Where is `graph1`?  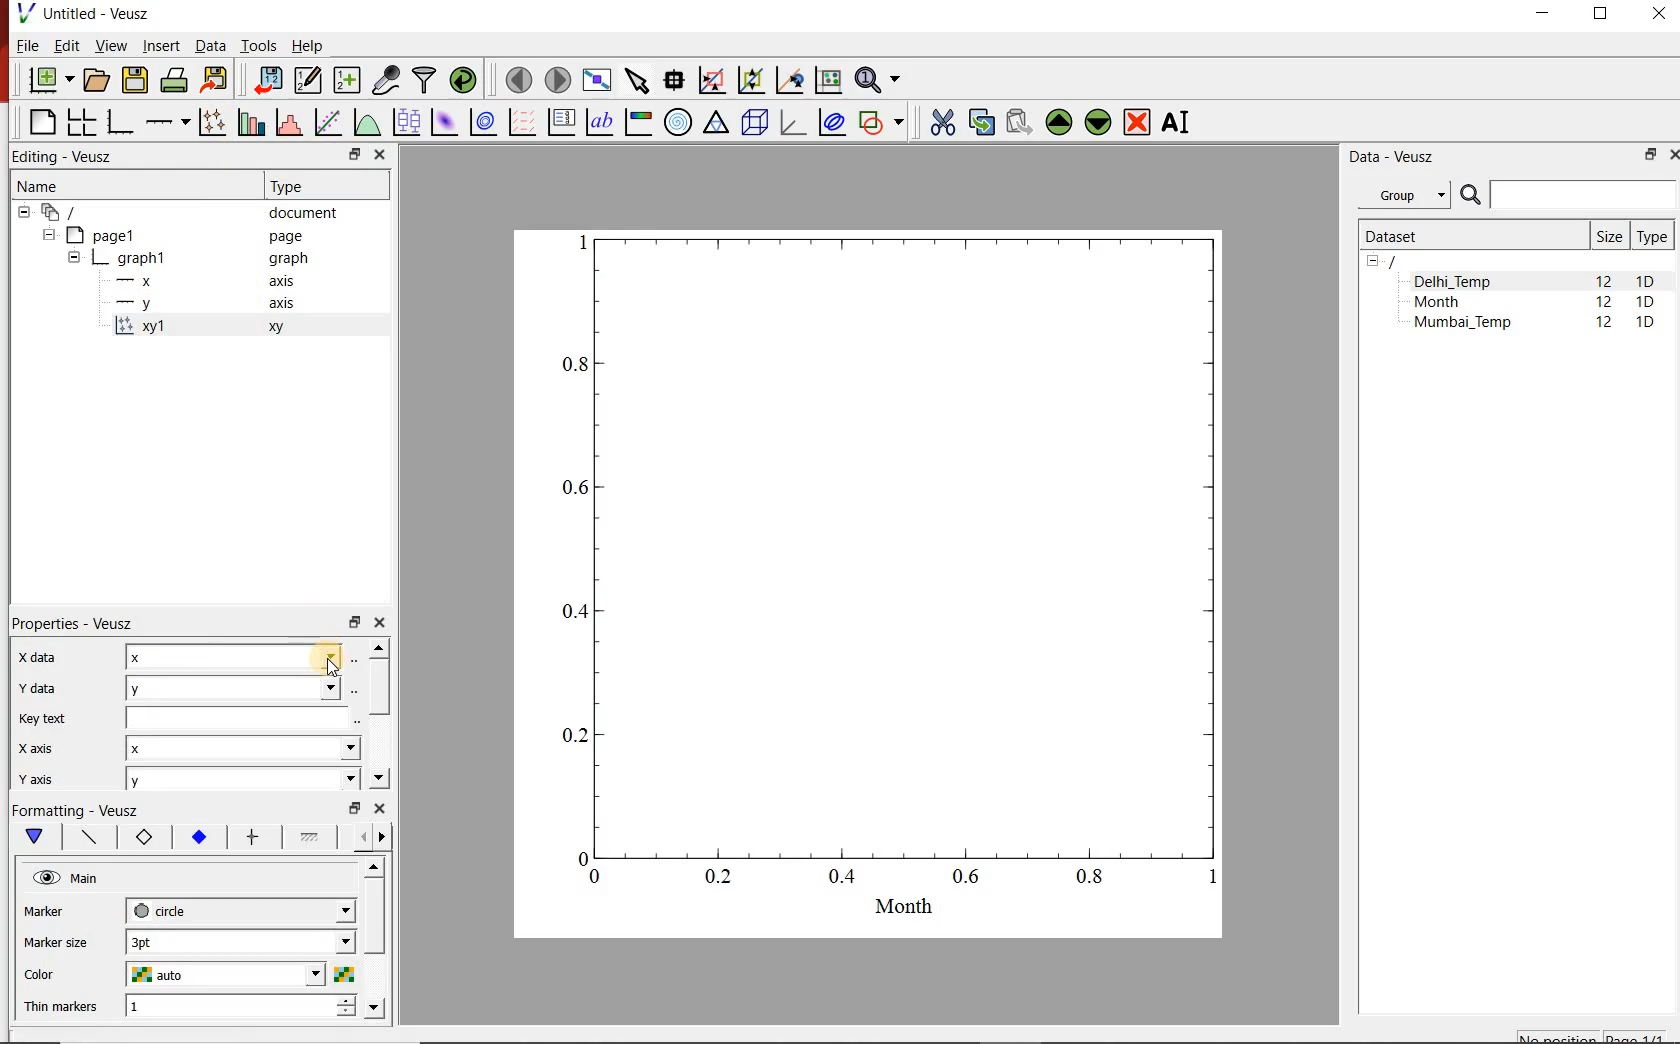 graph1 is located at coordinates (891, 570).